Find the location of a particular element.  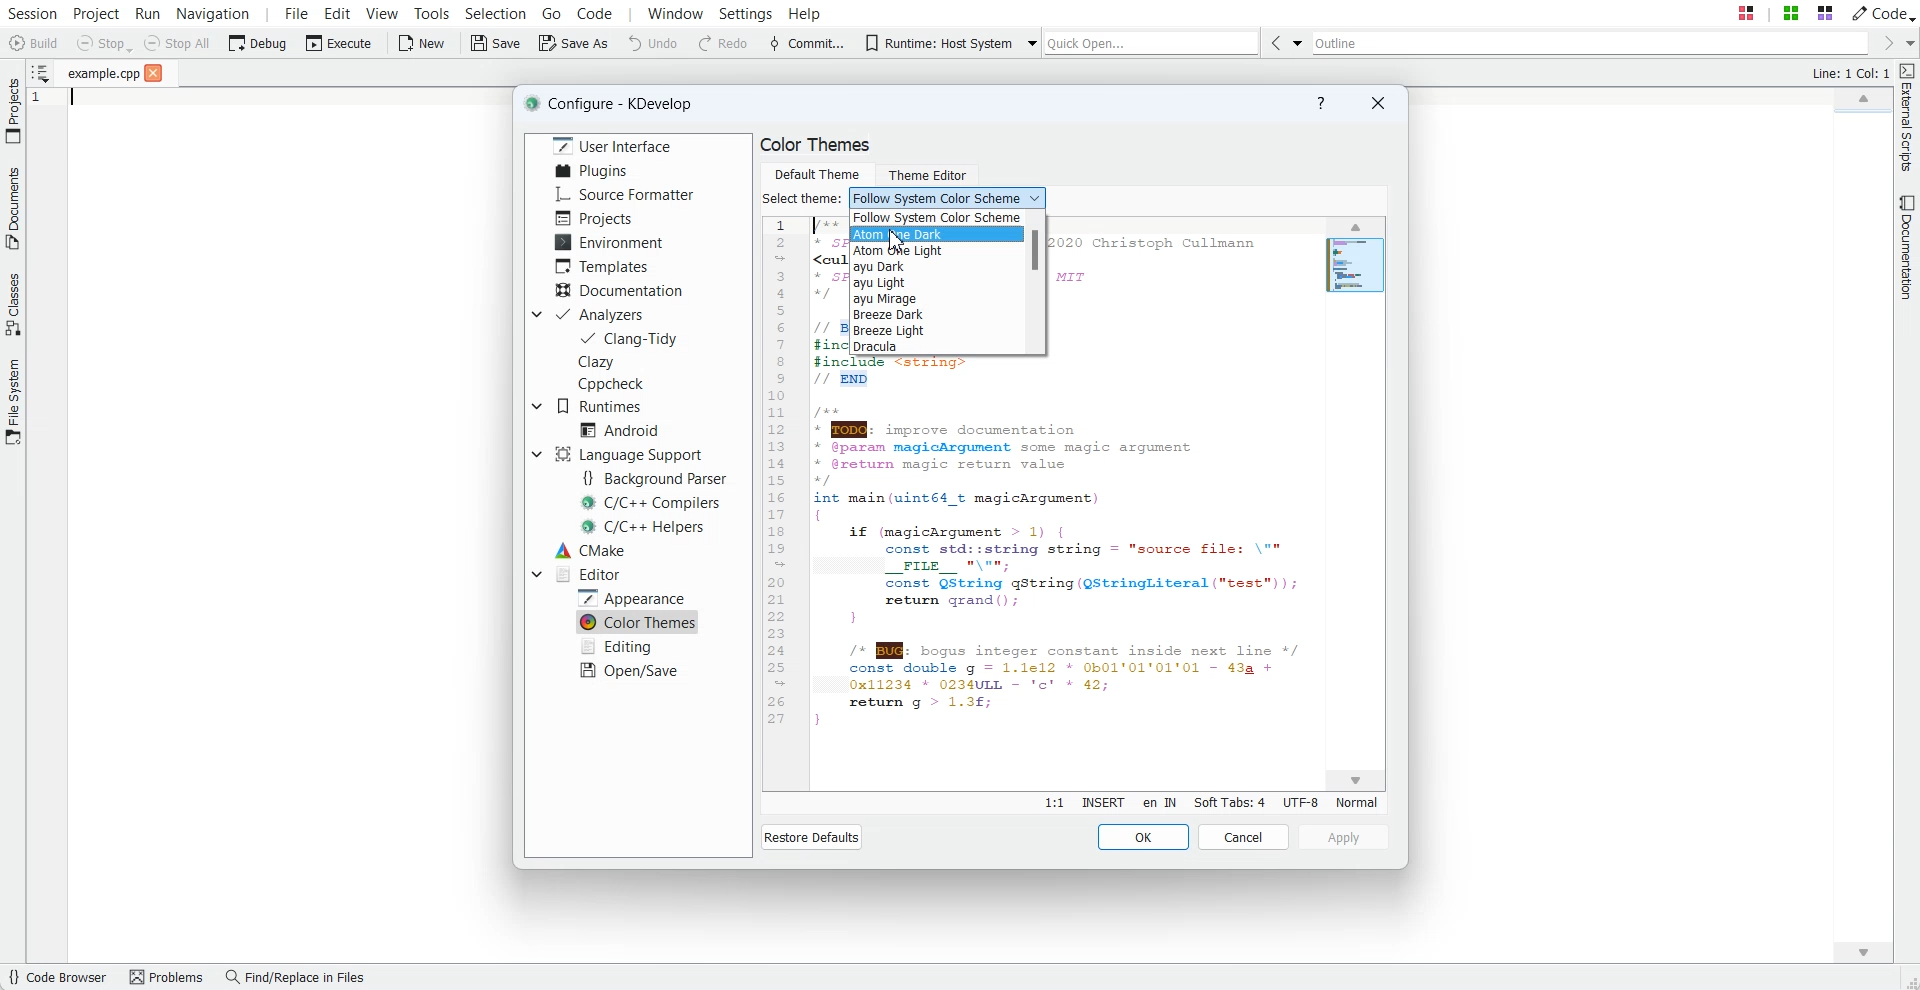

CppCheck is located at coordinates (615, 384).